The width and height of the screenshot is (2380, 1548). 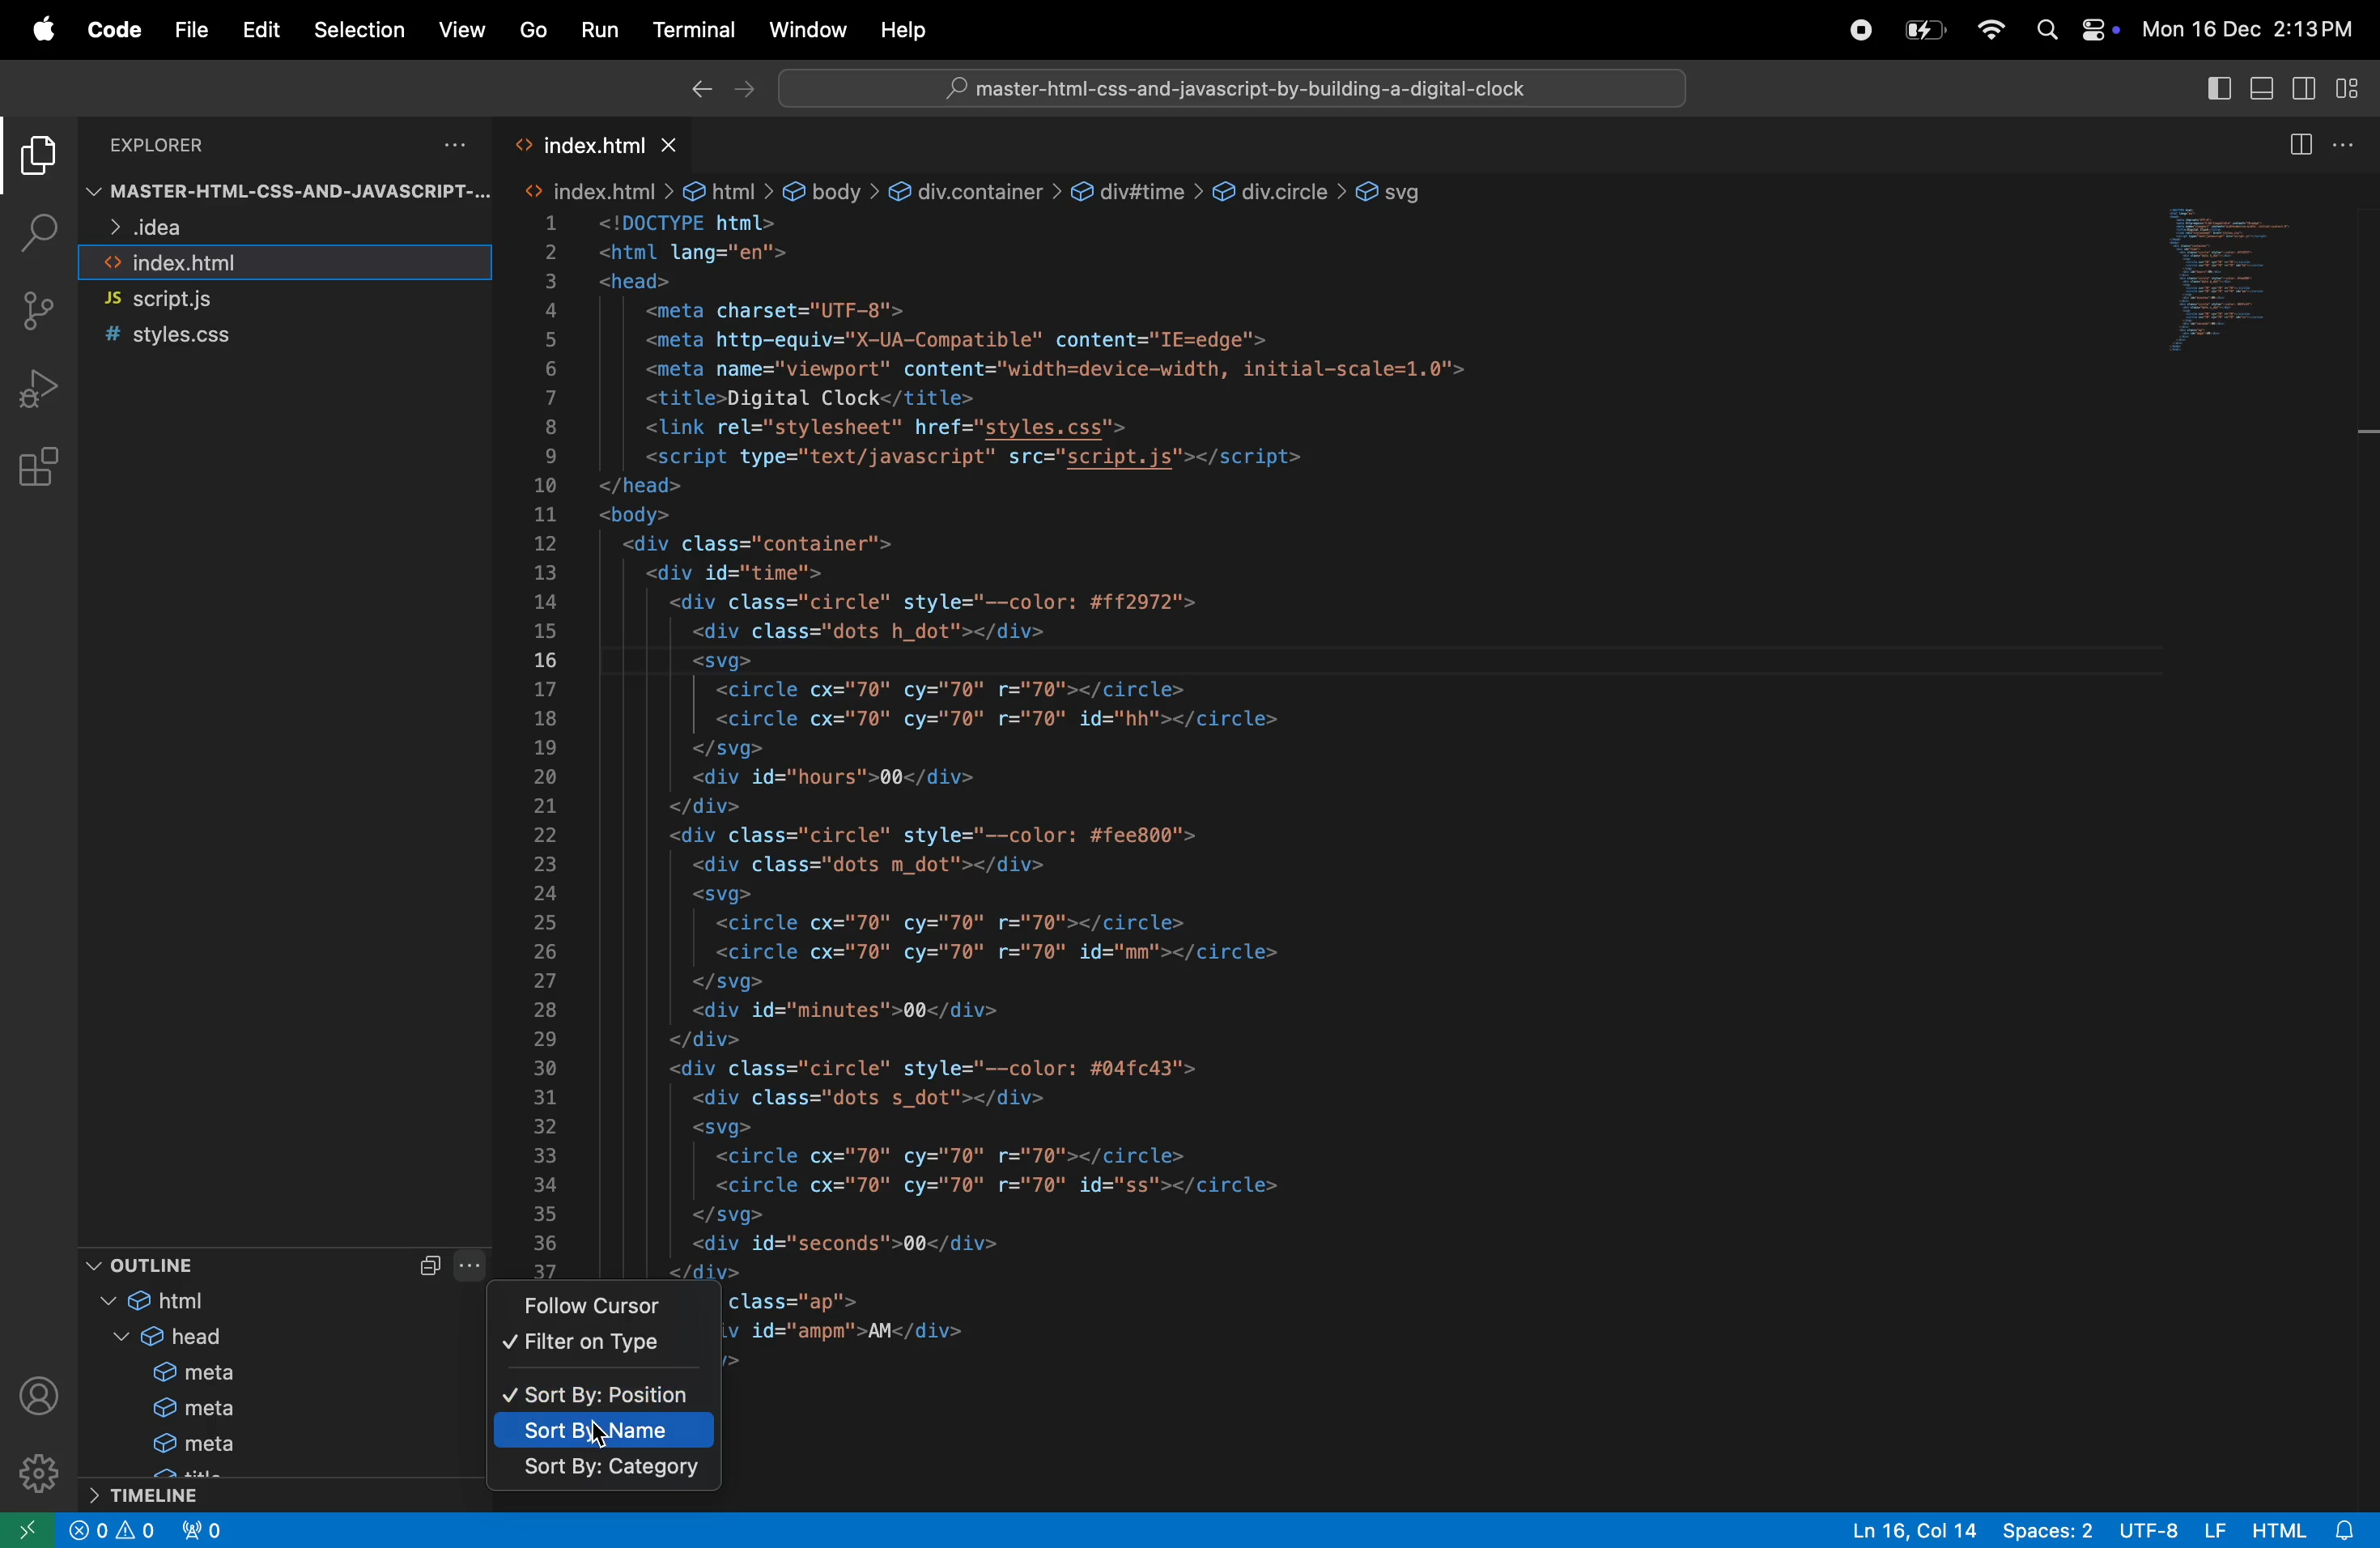 What do you see at coordinates (1223, 87) in the screenshot?
I see `workspace search bar` at bounding box center [1223, 87].